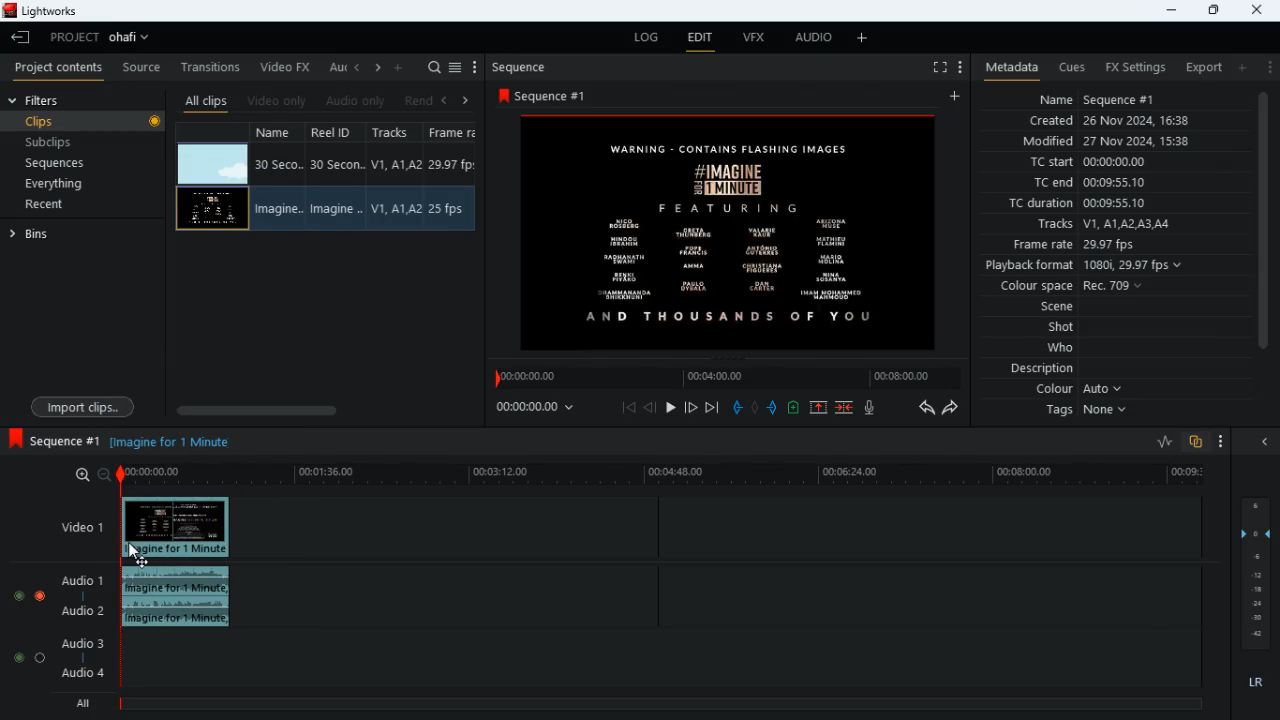 Image resolution: width=1280 pixels, height=720 pixels. What do you see at coordinates (457, 66) in the screenshot?
I see `select` at bounding box center [457, 66].